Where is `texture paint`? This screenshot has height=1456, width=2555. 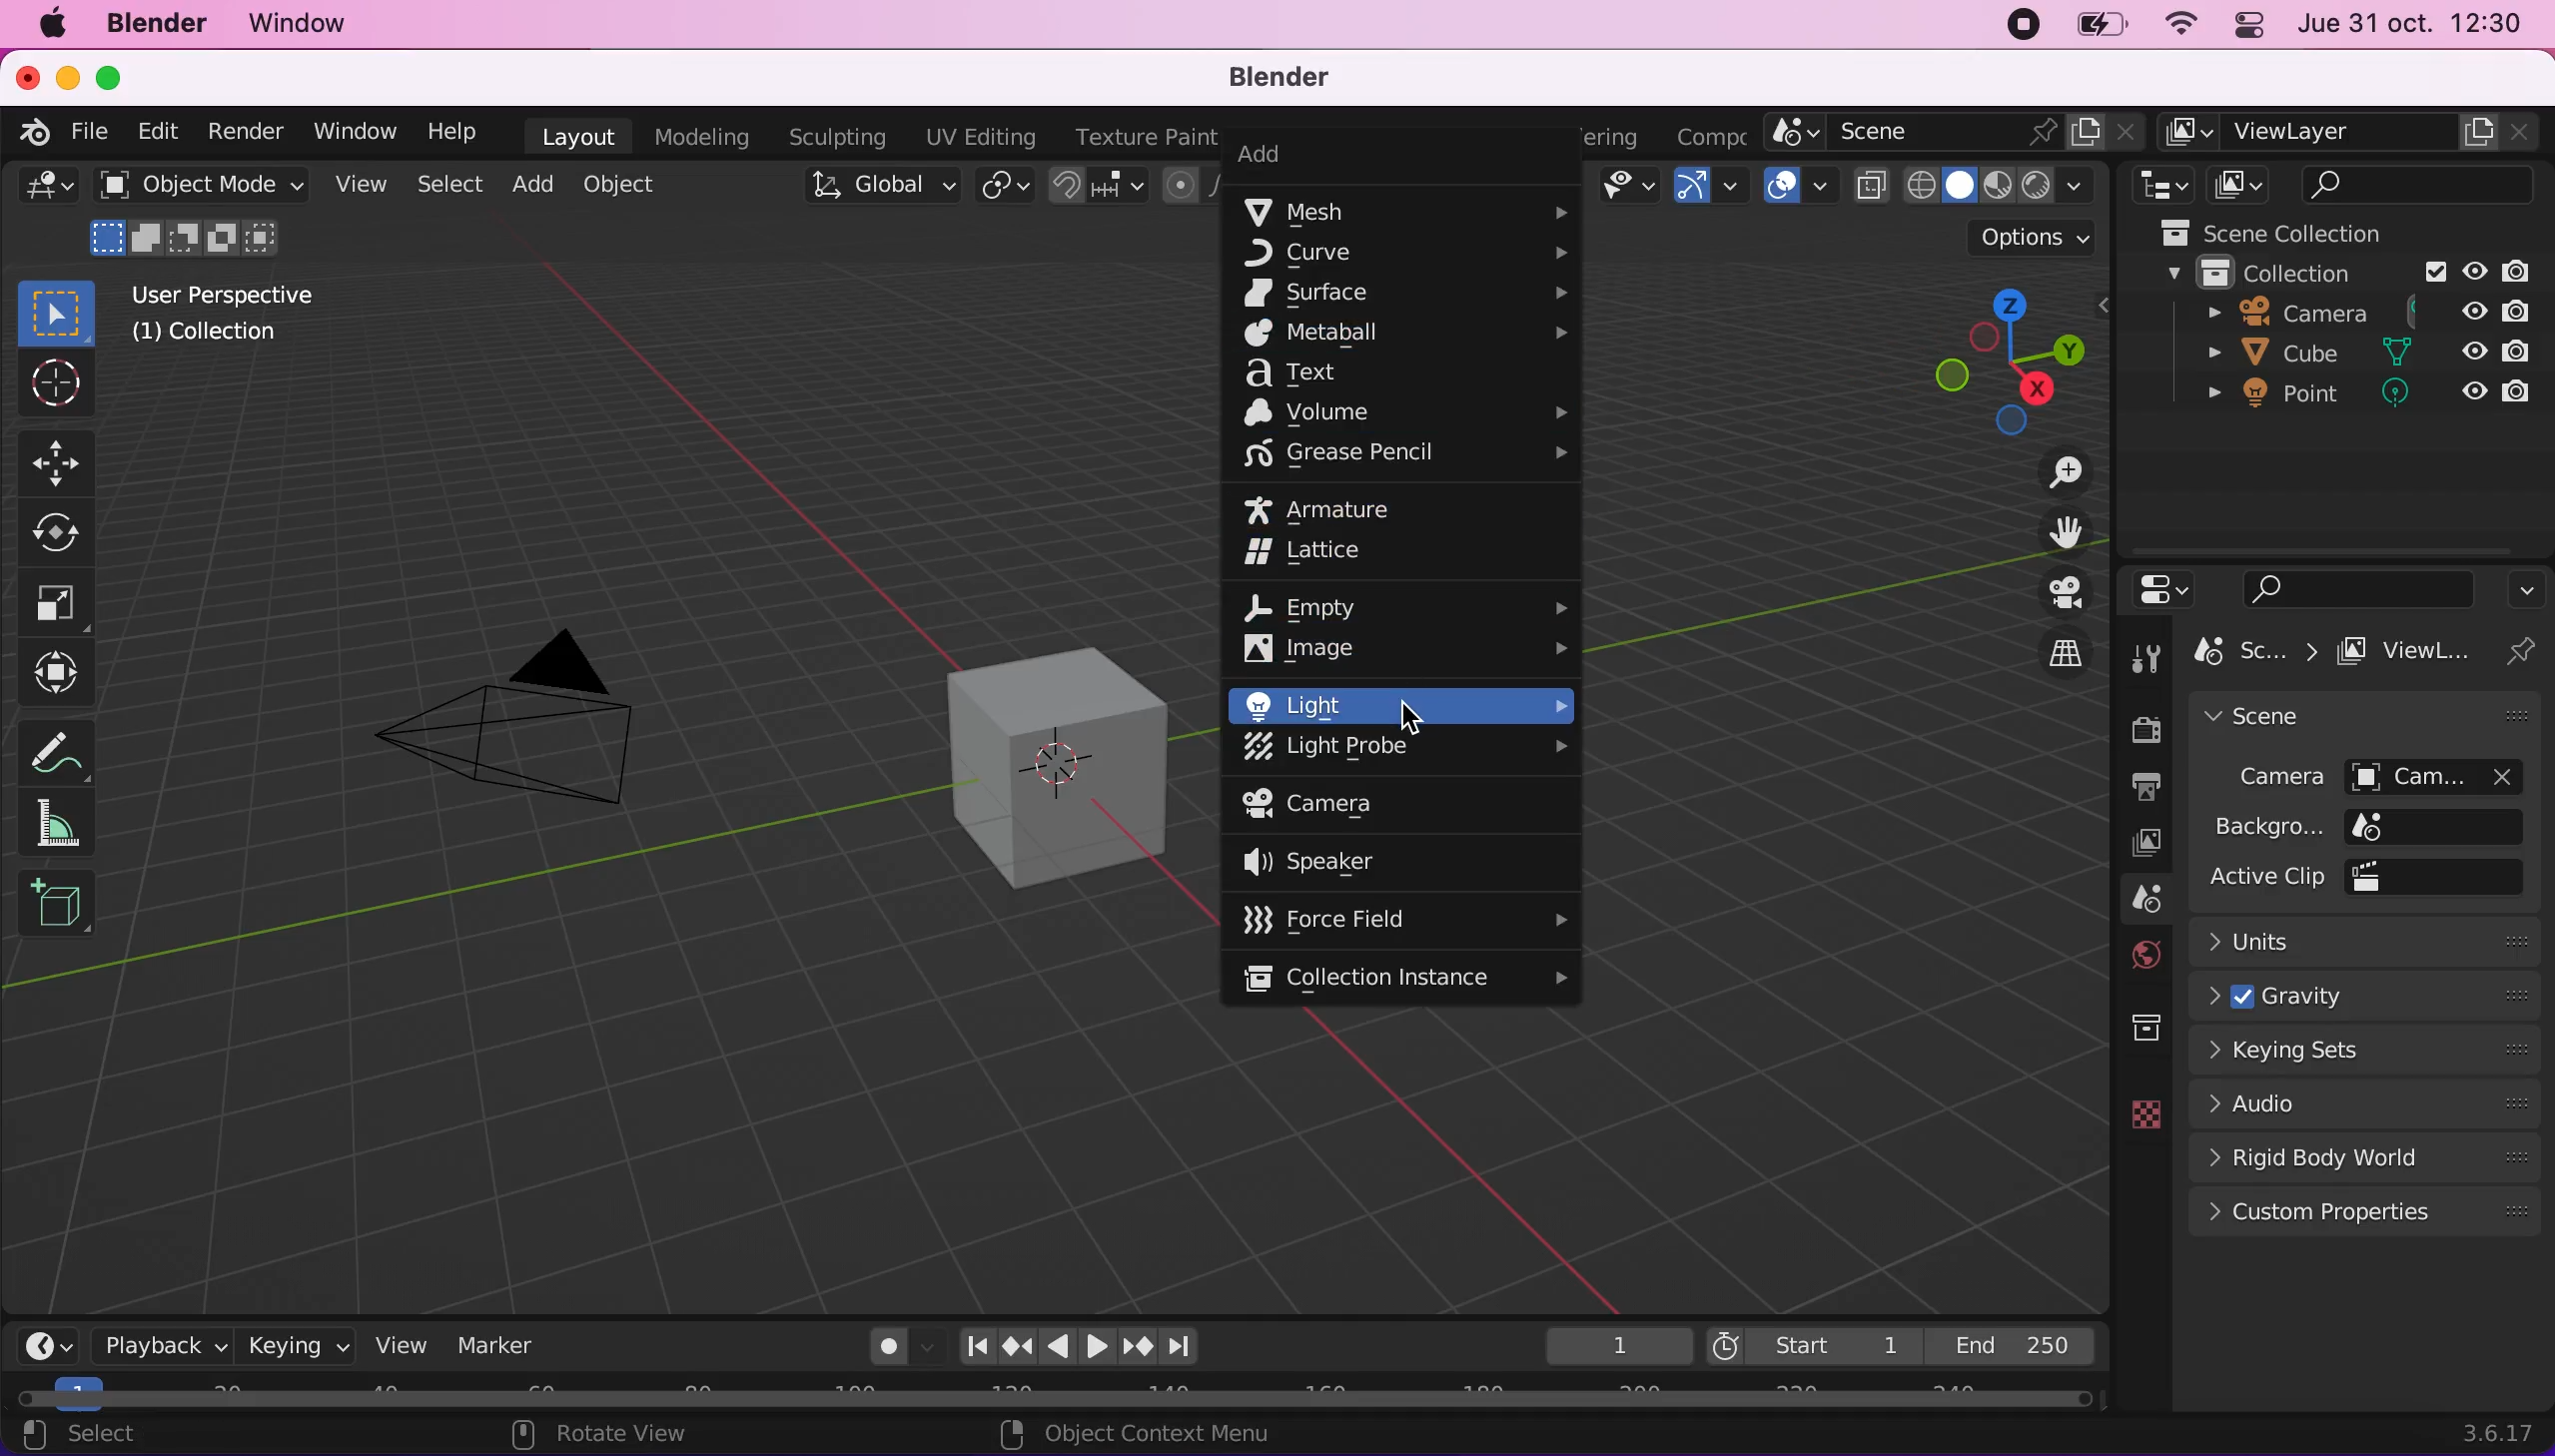
texture paint is located at coordinates (1139, 136).